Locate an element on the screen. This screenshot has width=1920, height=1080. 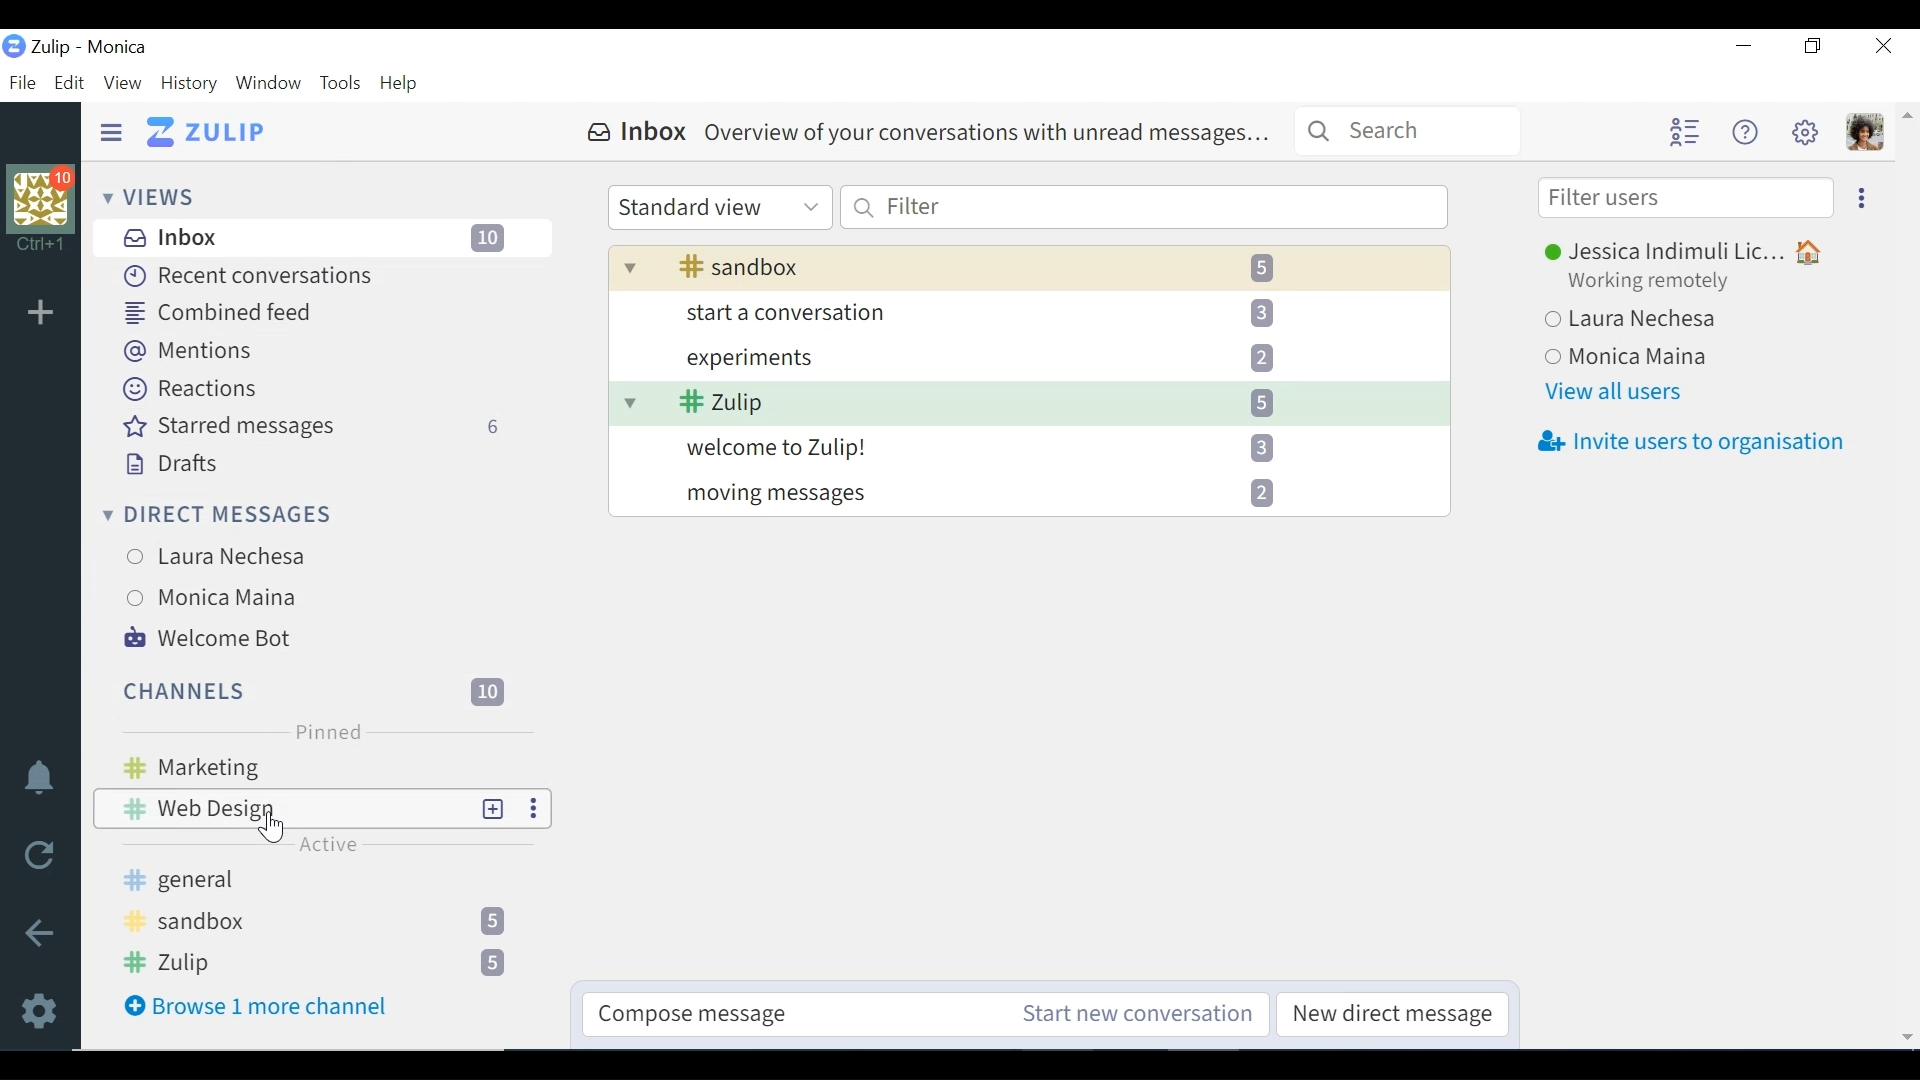
Inbox Overview of your conversations with unread messages is located at coordinates (923, 133).